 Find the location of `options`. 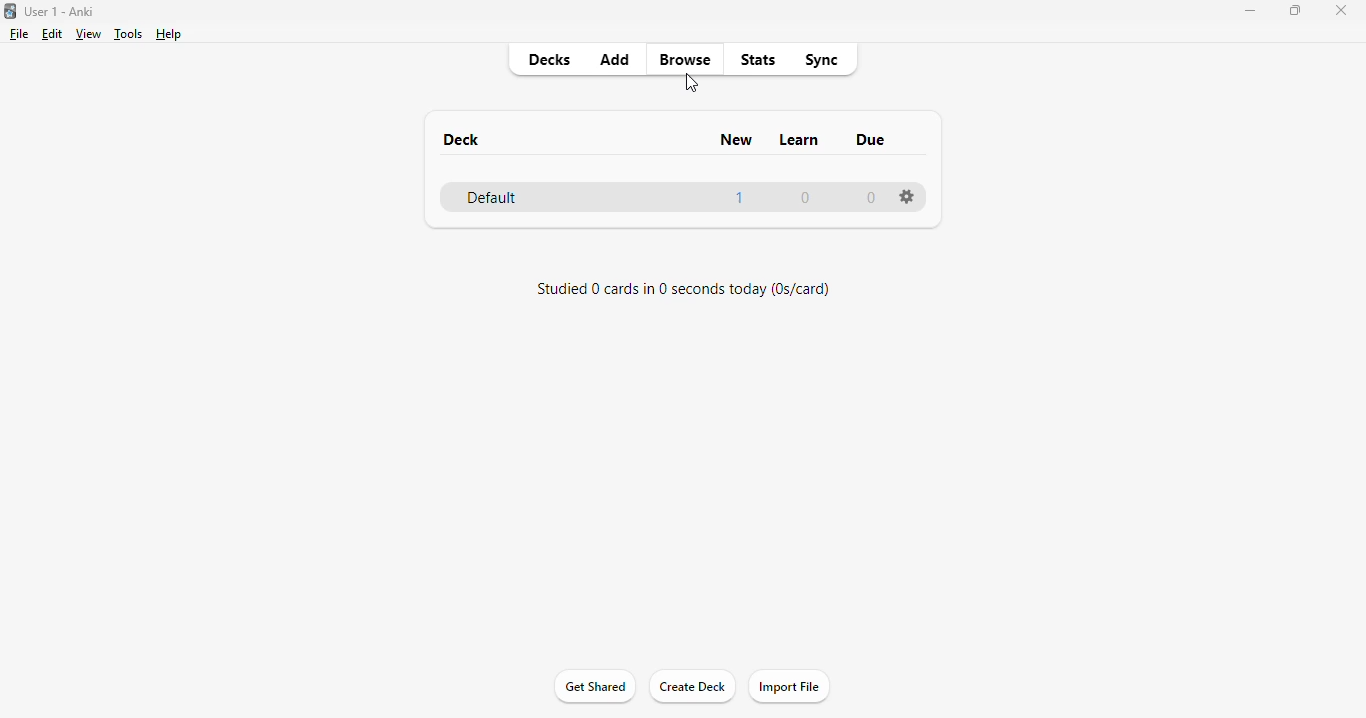

options is located at coordinates (908, 196).